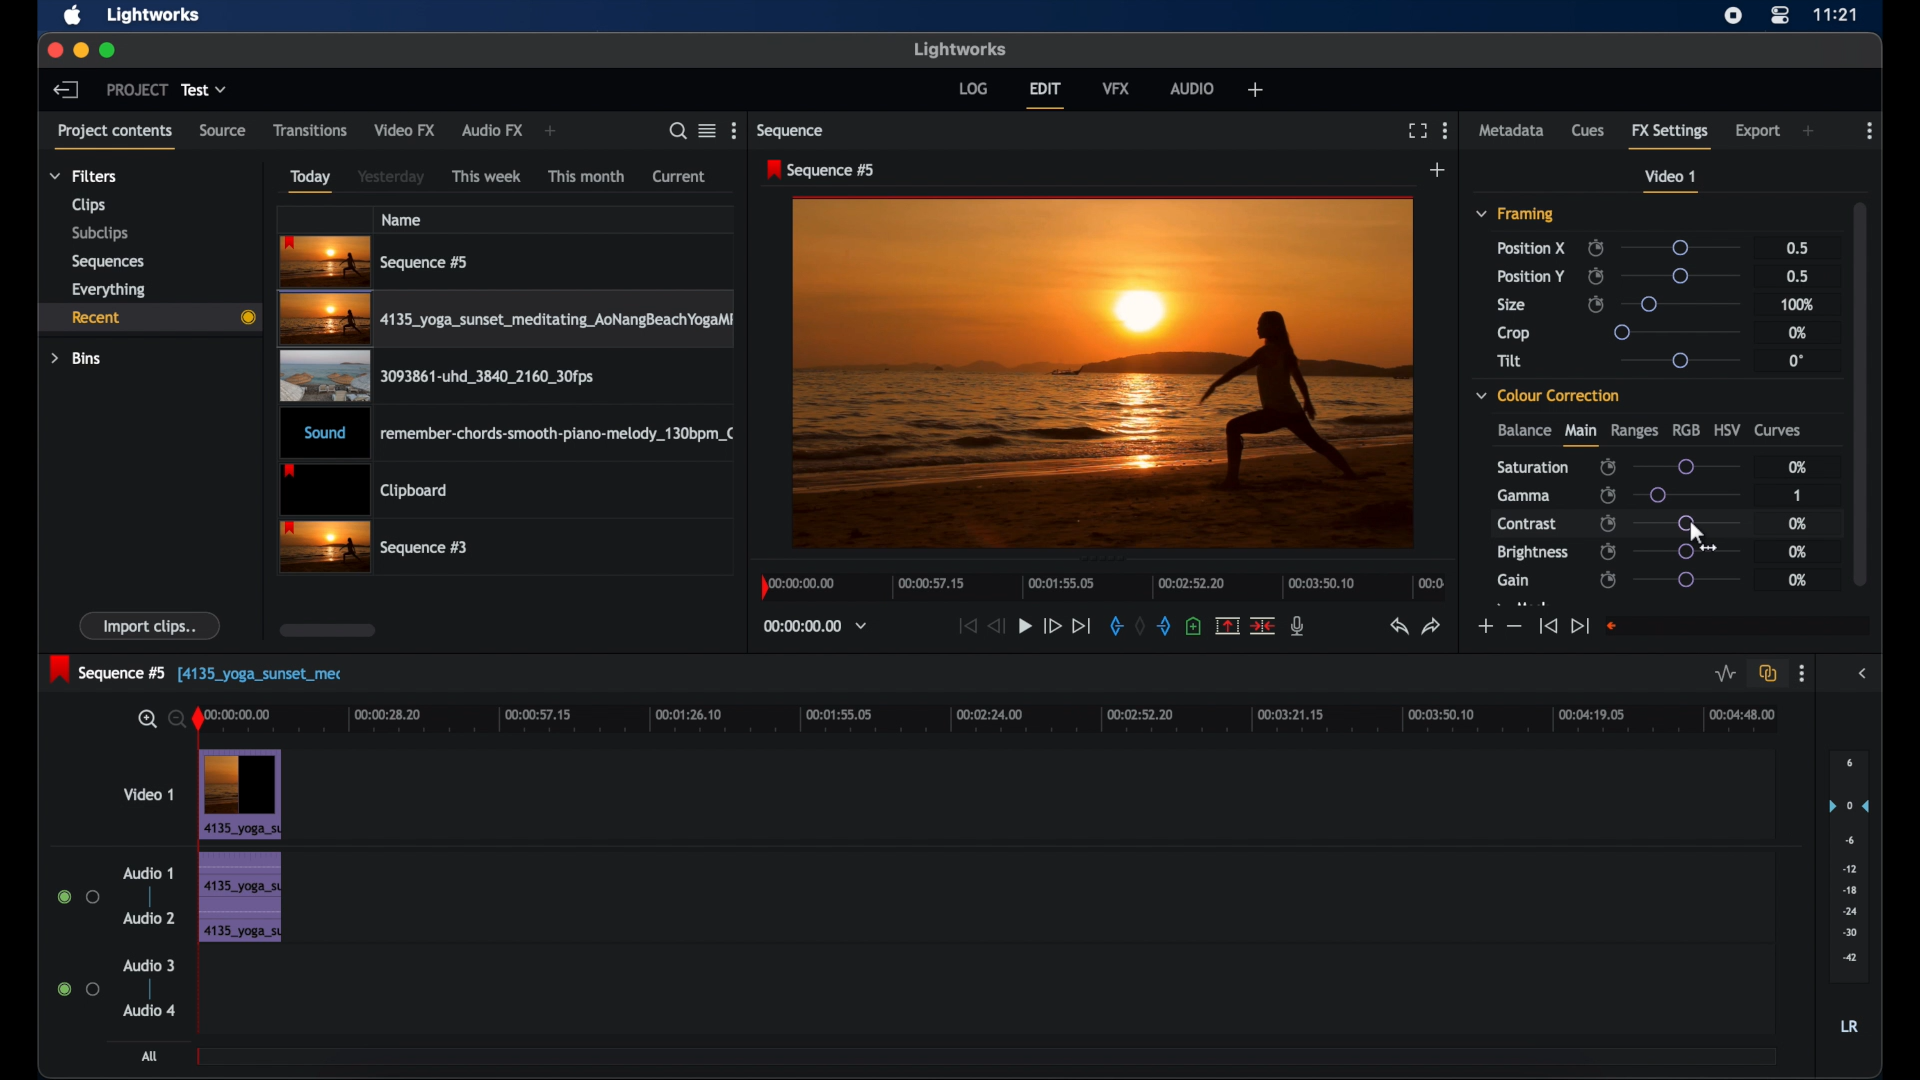  Describe the element at coordinates (1417, 131) in the screenshot. I see `full screen` at that location.